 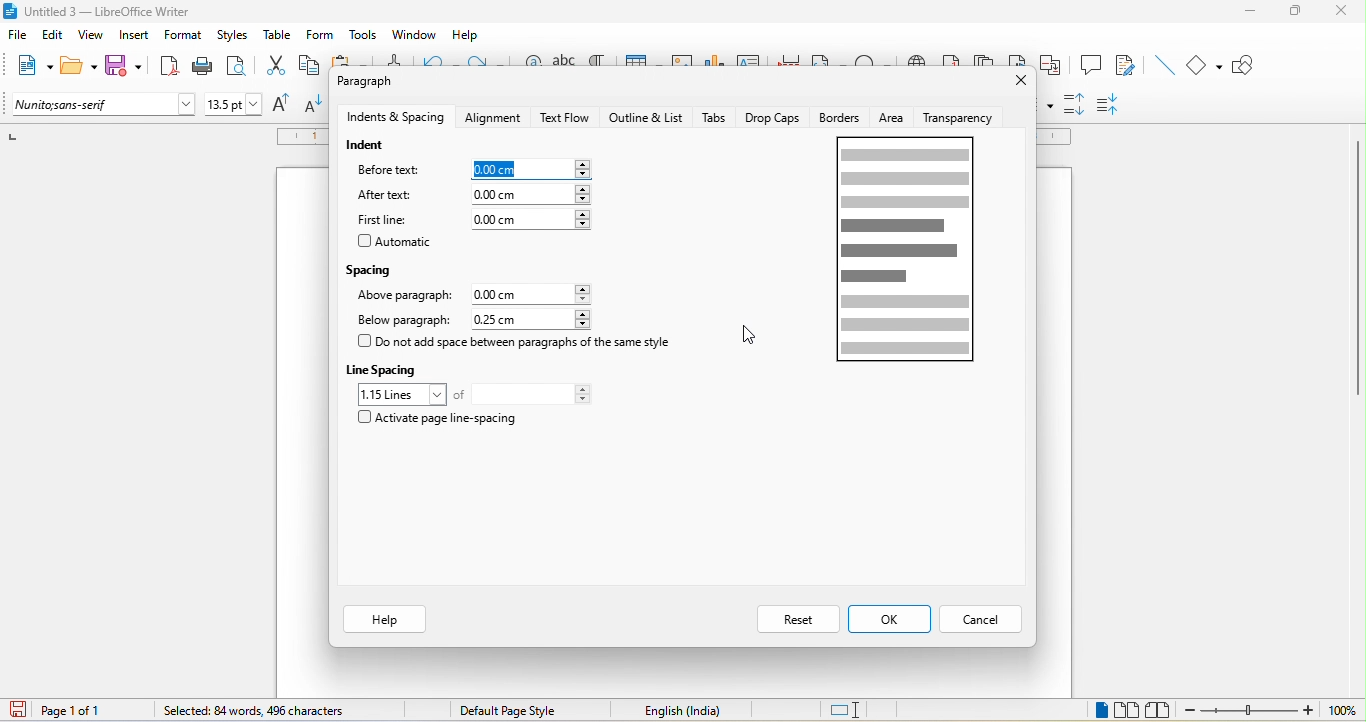 I want to click on total lines, so click(x=531, y=394).